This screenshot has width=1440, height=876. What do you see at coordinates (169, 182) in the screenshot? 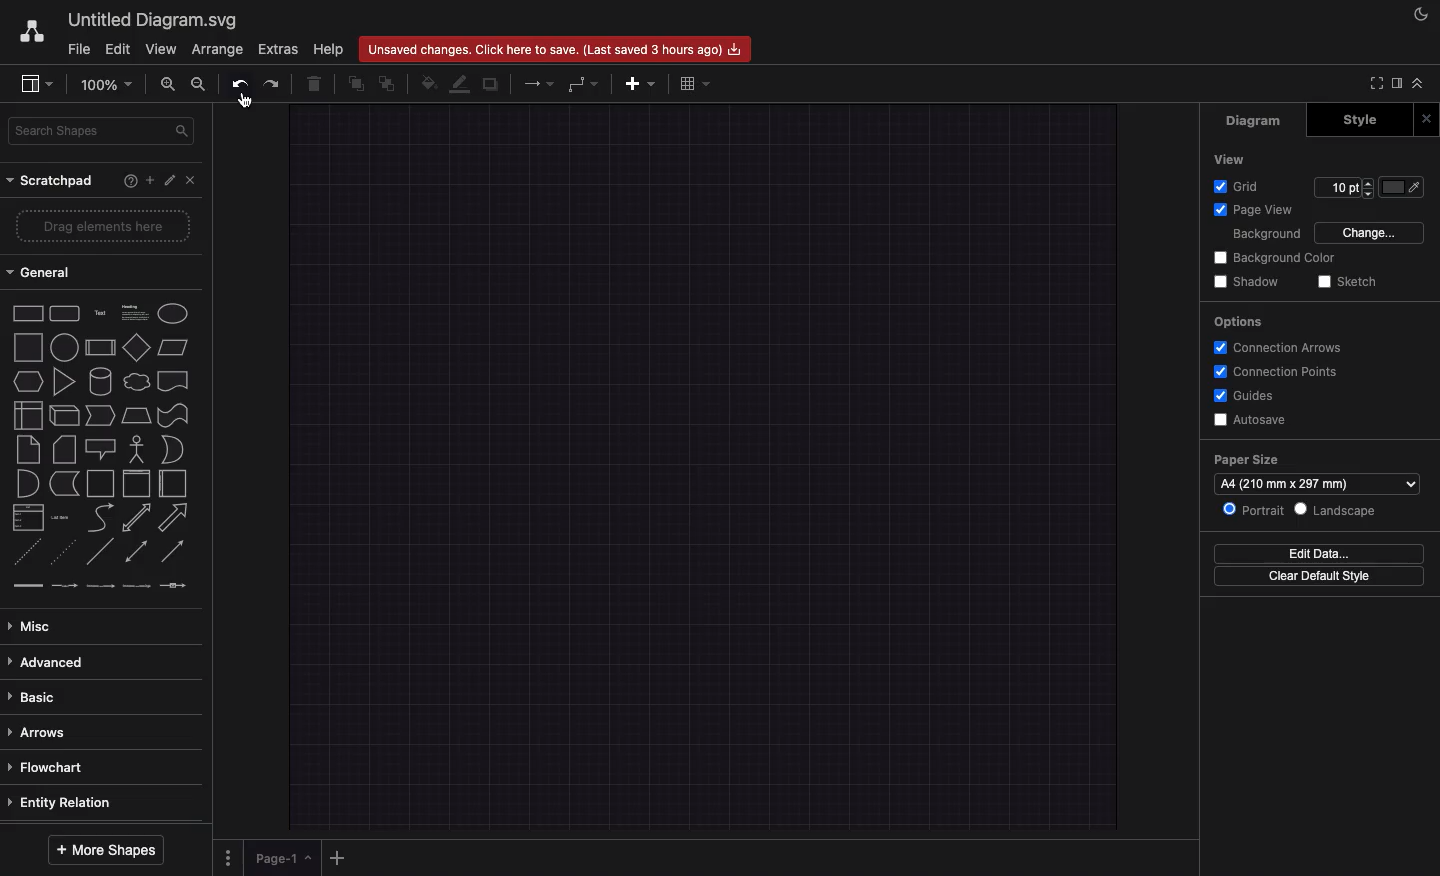
I see `Edit` at bounding box center [169, 182].